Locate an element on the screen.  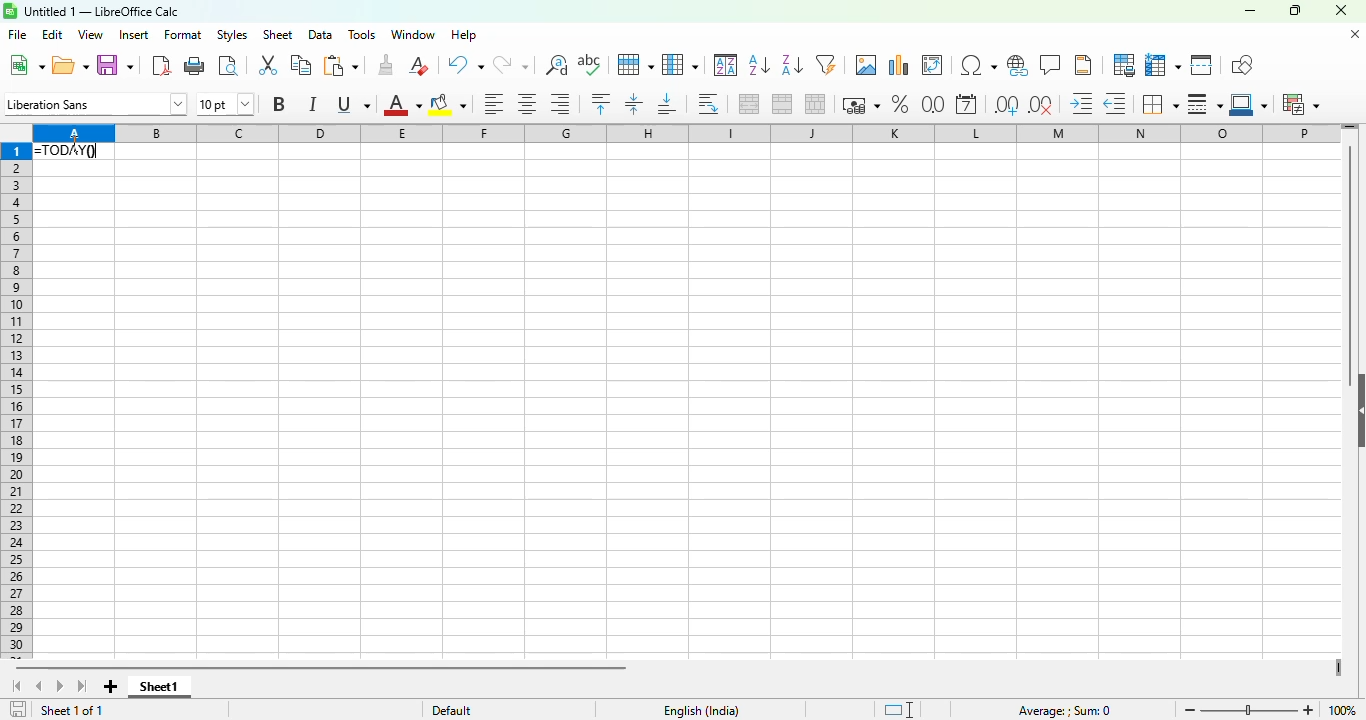
maximize is located at coordinates (1296, 10).